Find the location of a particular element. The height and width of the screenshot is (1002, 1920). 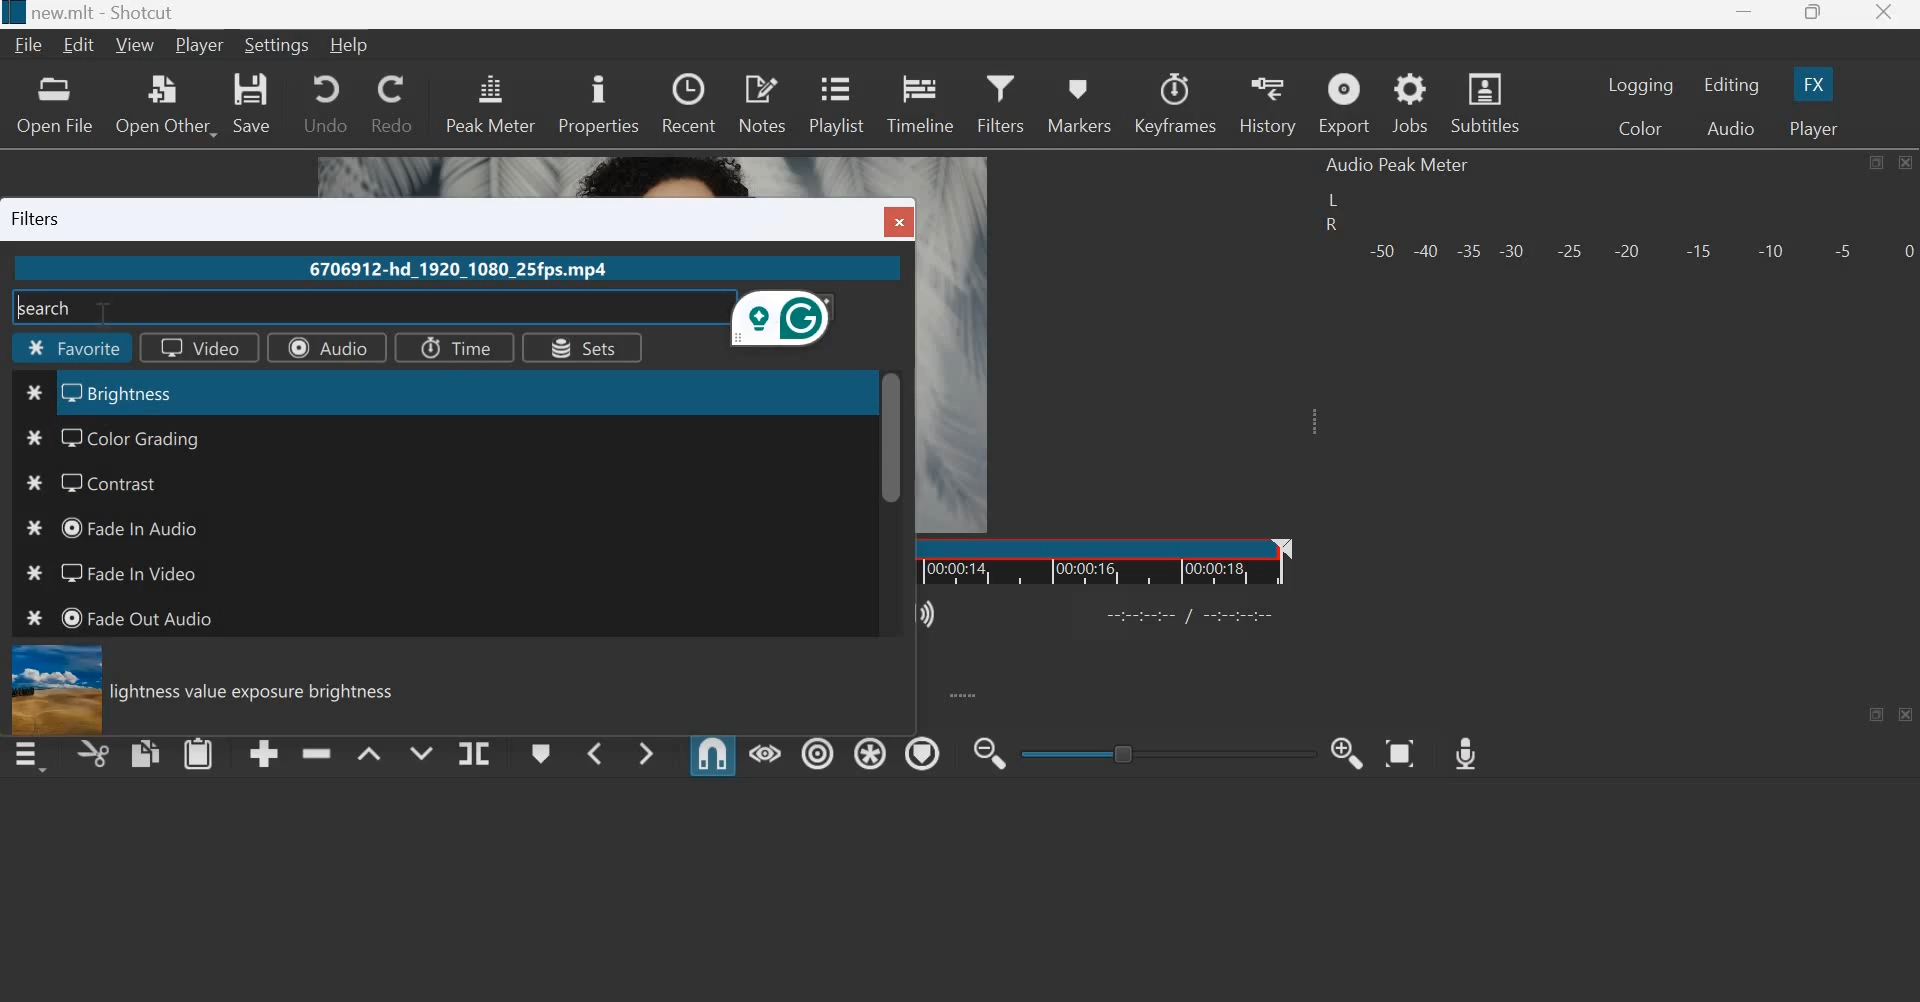

Editing is located at coordinates (1734, 85).